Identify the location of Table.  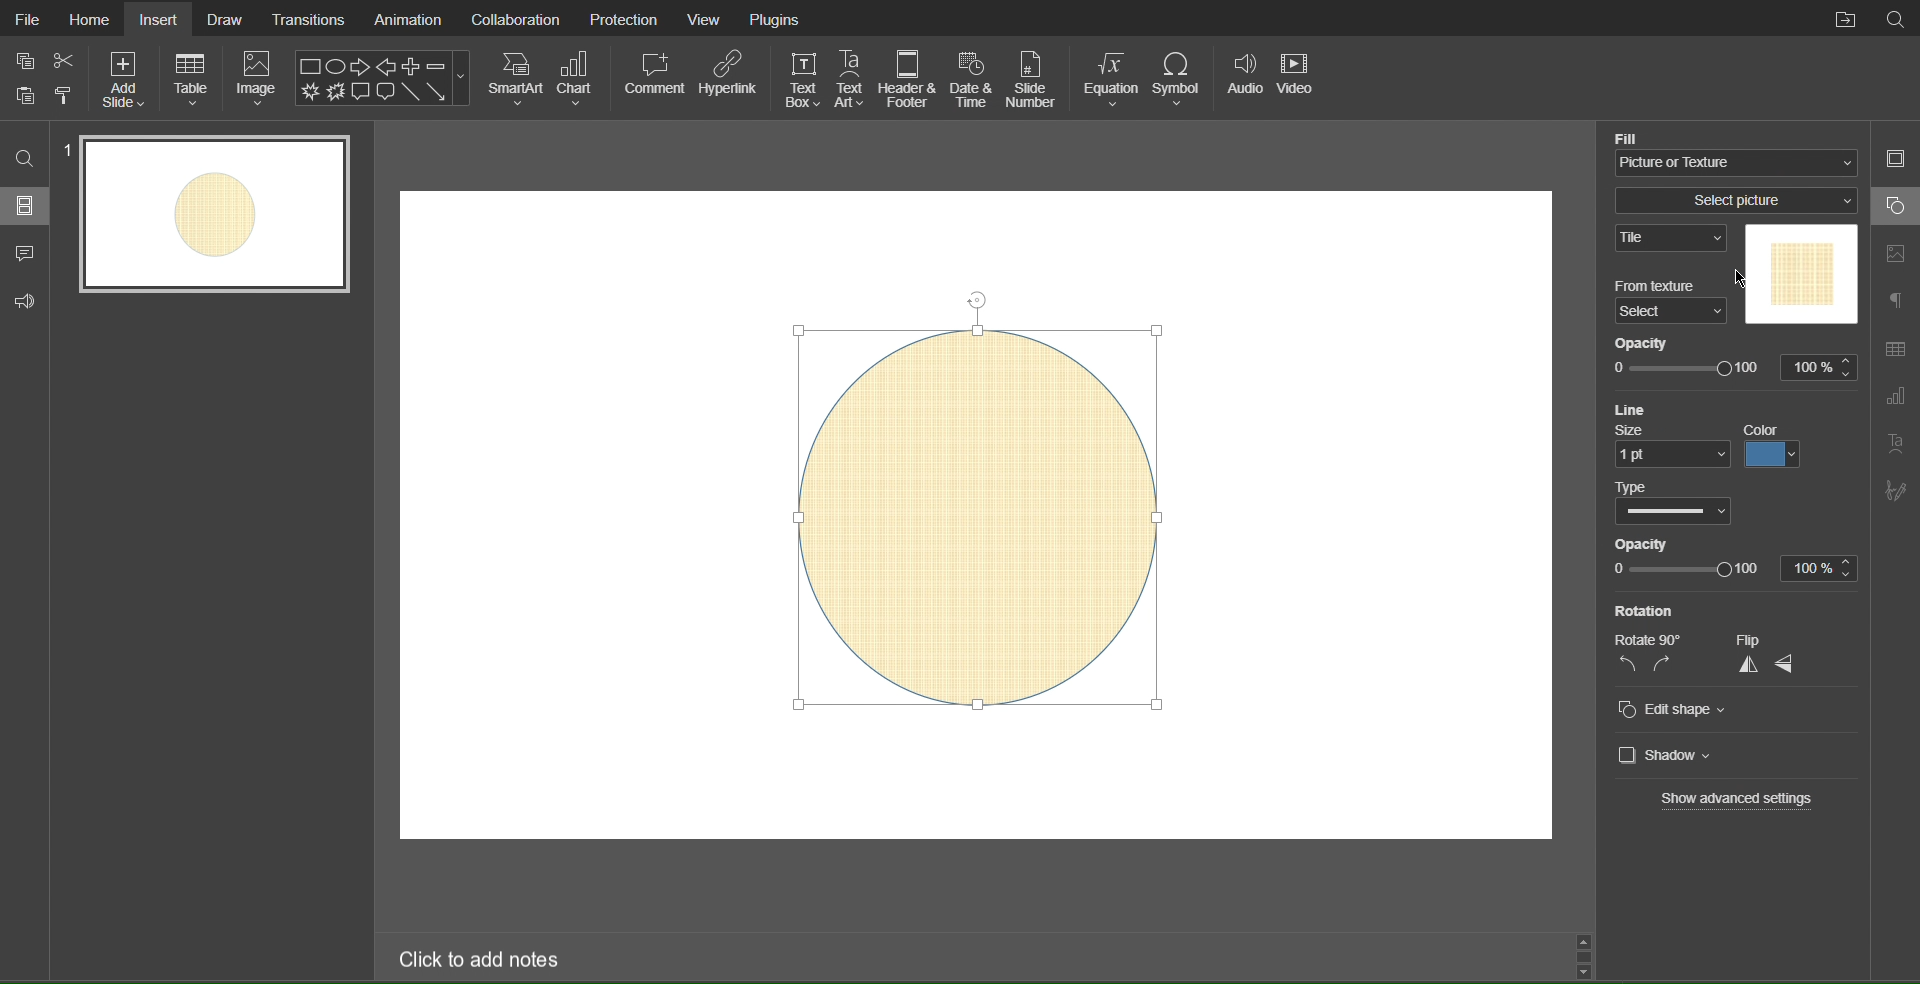
(193, 79).